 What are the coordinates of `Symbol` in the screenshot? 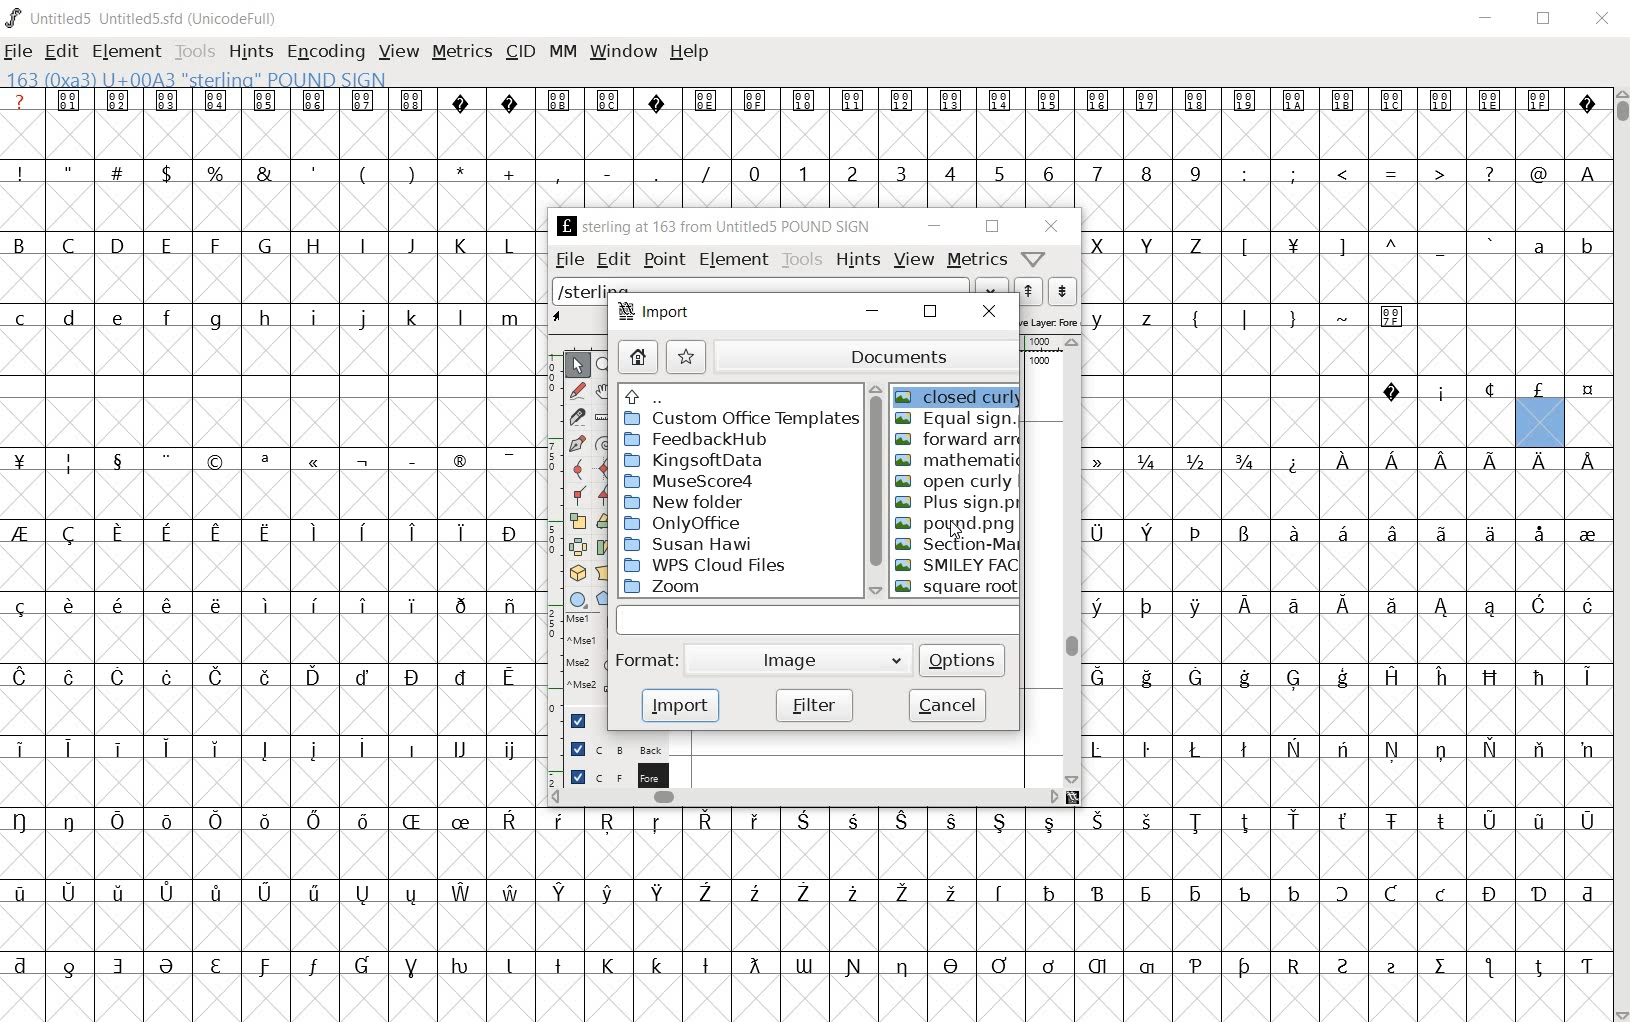 It's located at (459, 533).